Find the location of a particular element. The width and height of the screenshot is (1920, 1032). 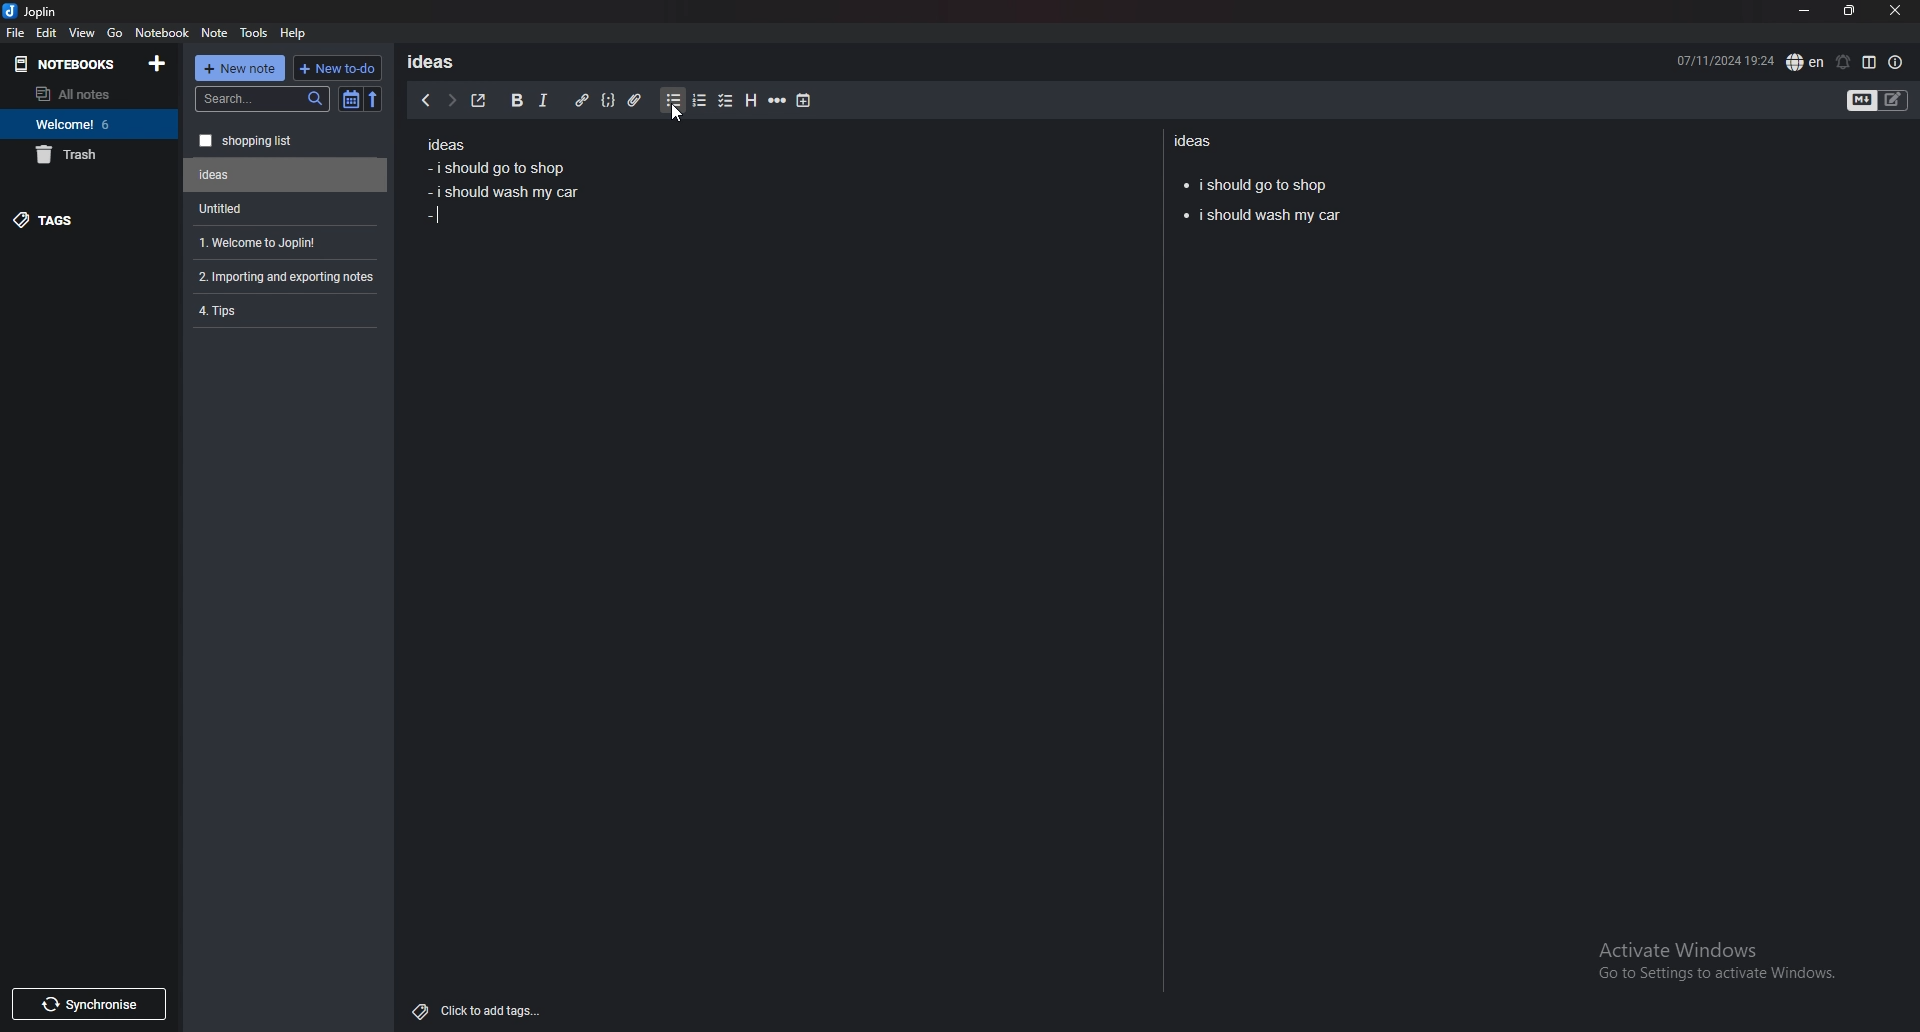

ideas is located at coordinates (438, 61).